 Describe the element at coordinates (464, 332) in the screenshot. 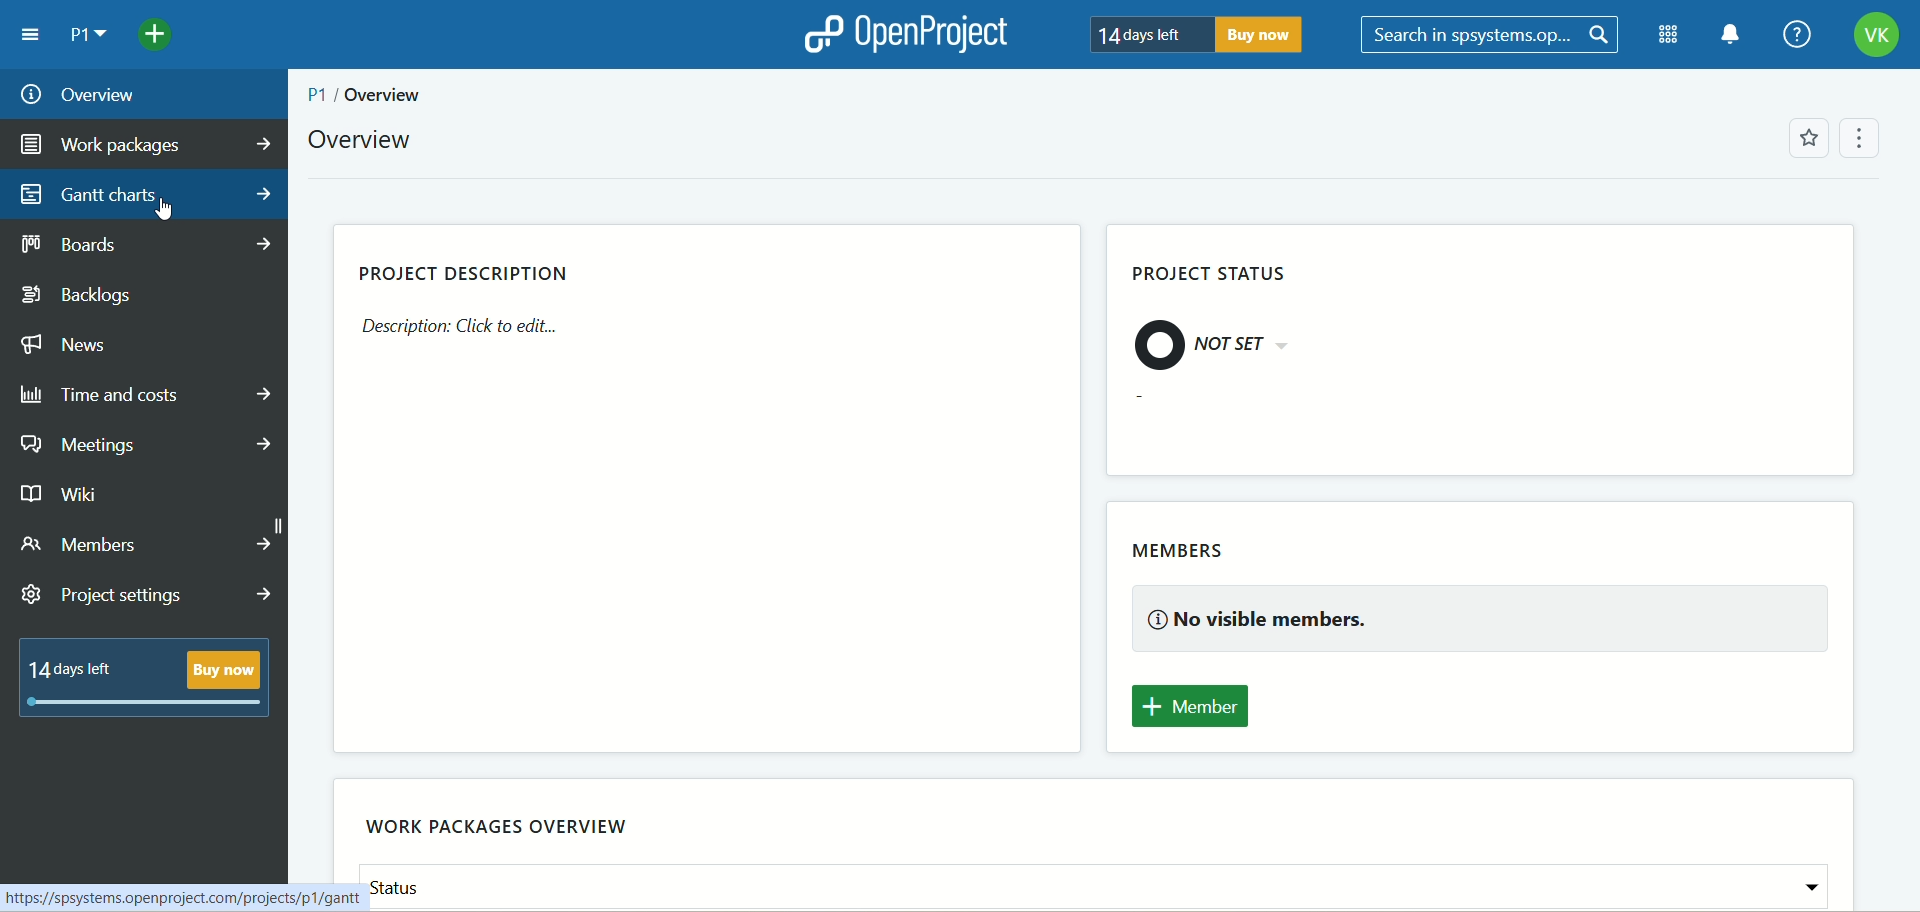

I see `text` at that location.